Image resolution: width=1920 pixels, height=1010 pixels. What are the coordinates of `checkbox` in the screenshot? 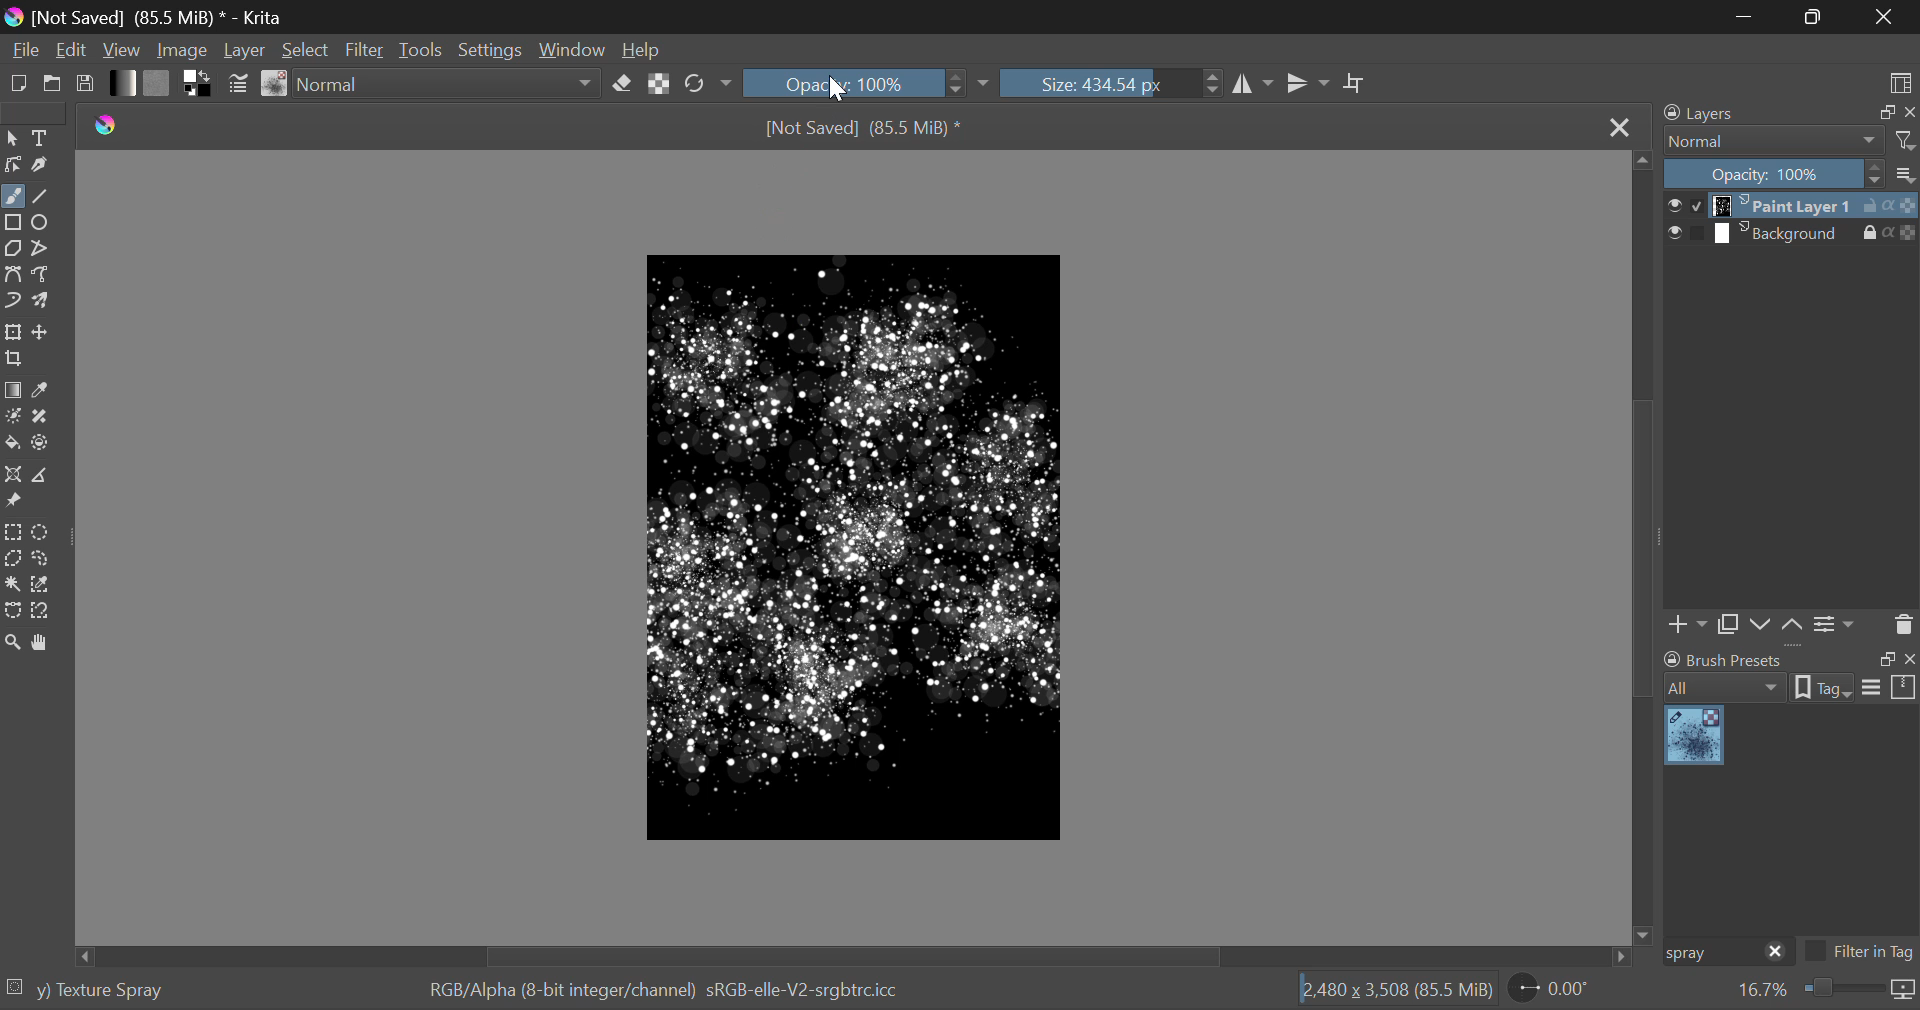 It's located at (1685, 234).